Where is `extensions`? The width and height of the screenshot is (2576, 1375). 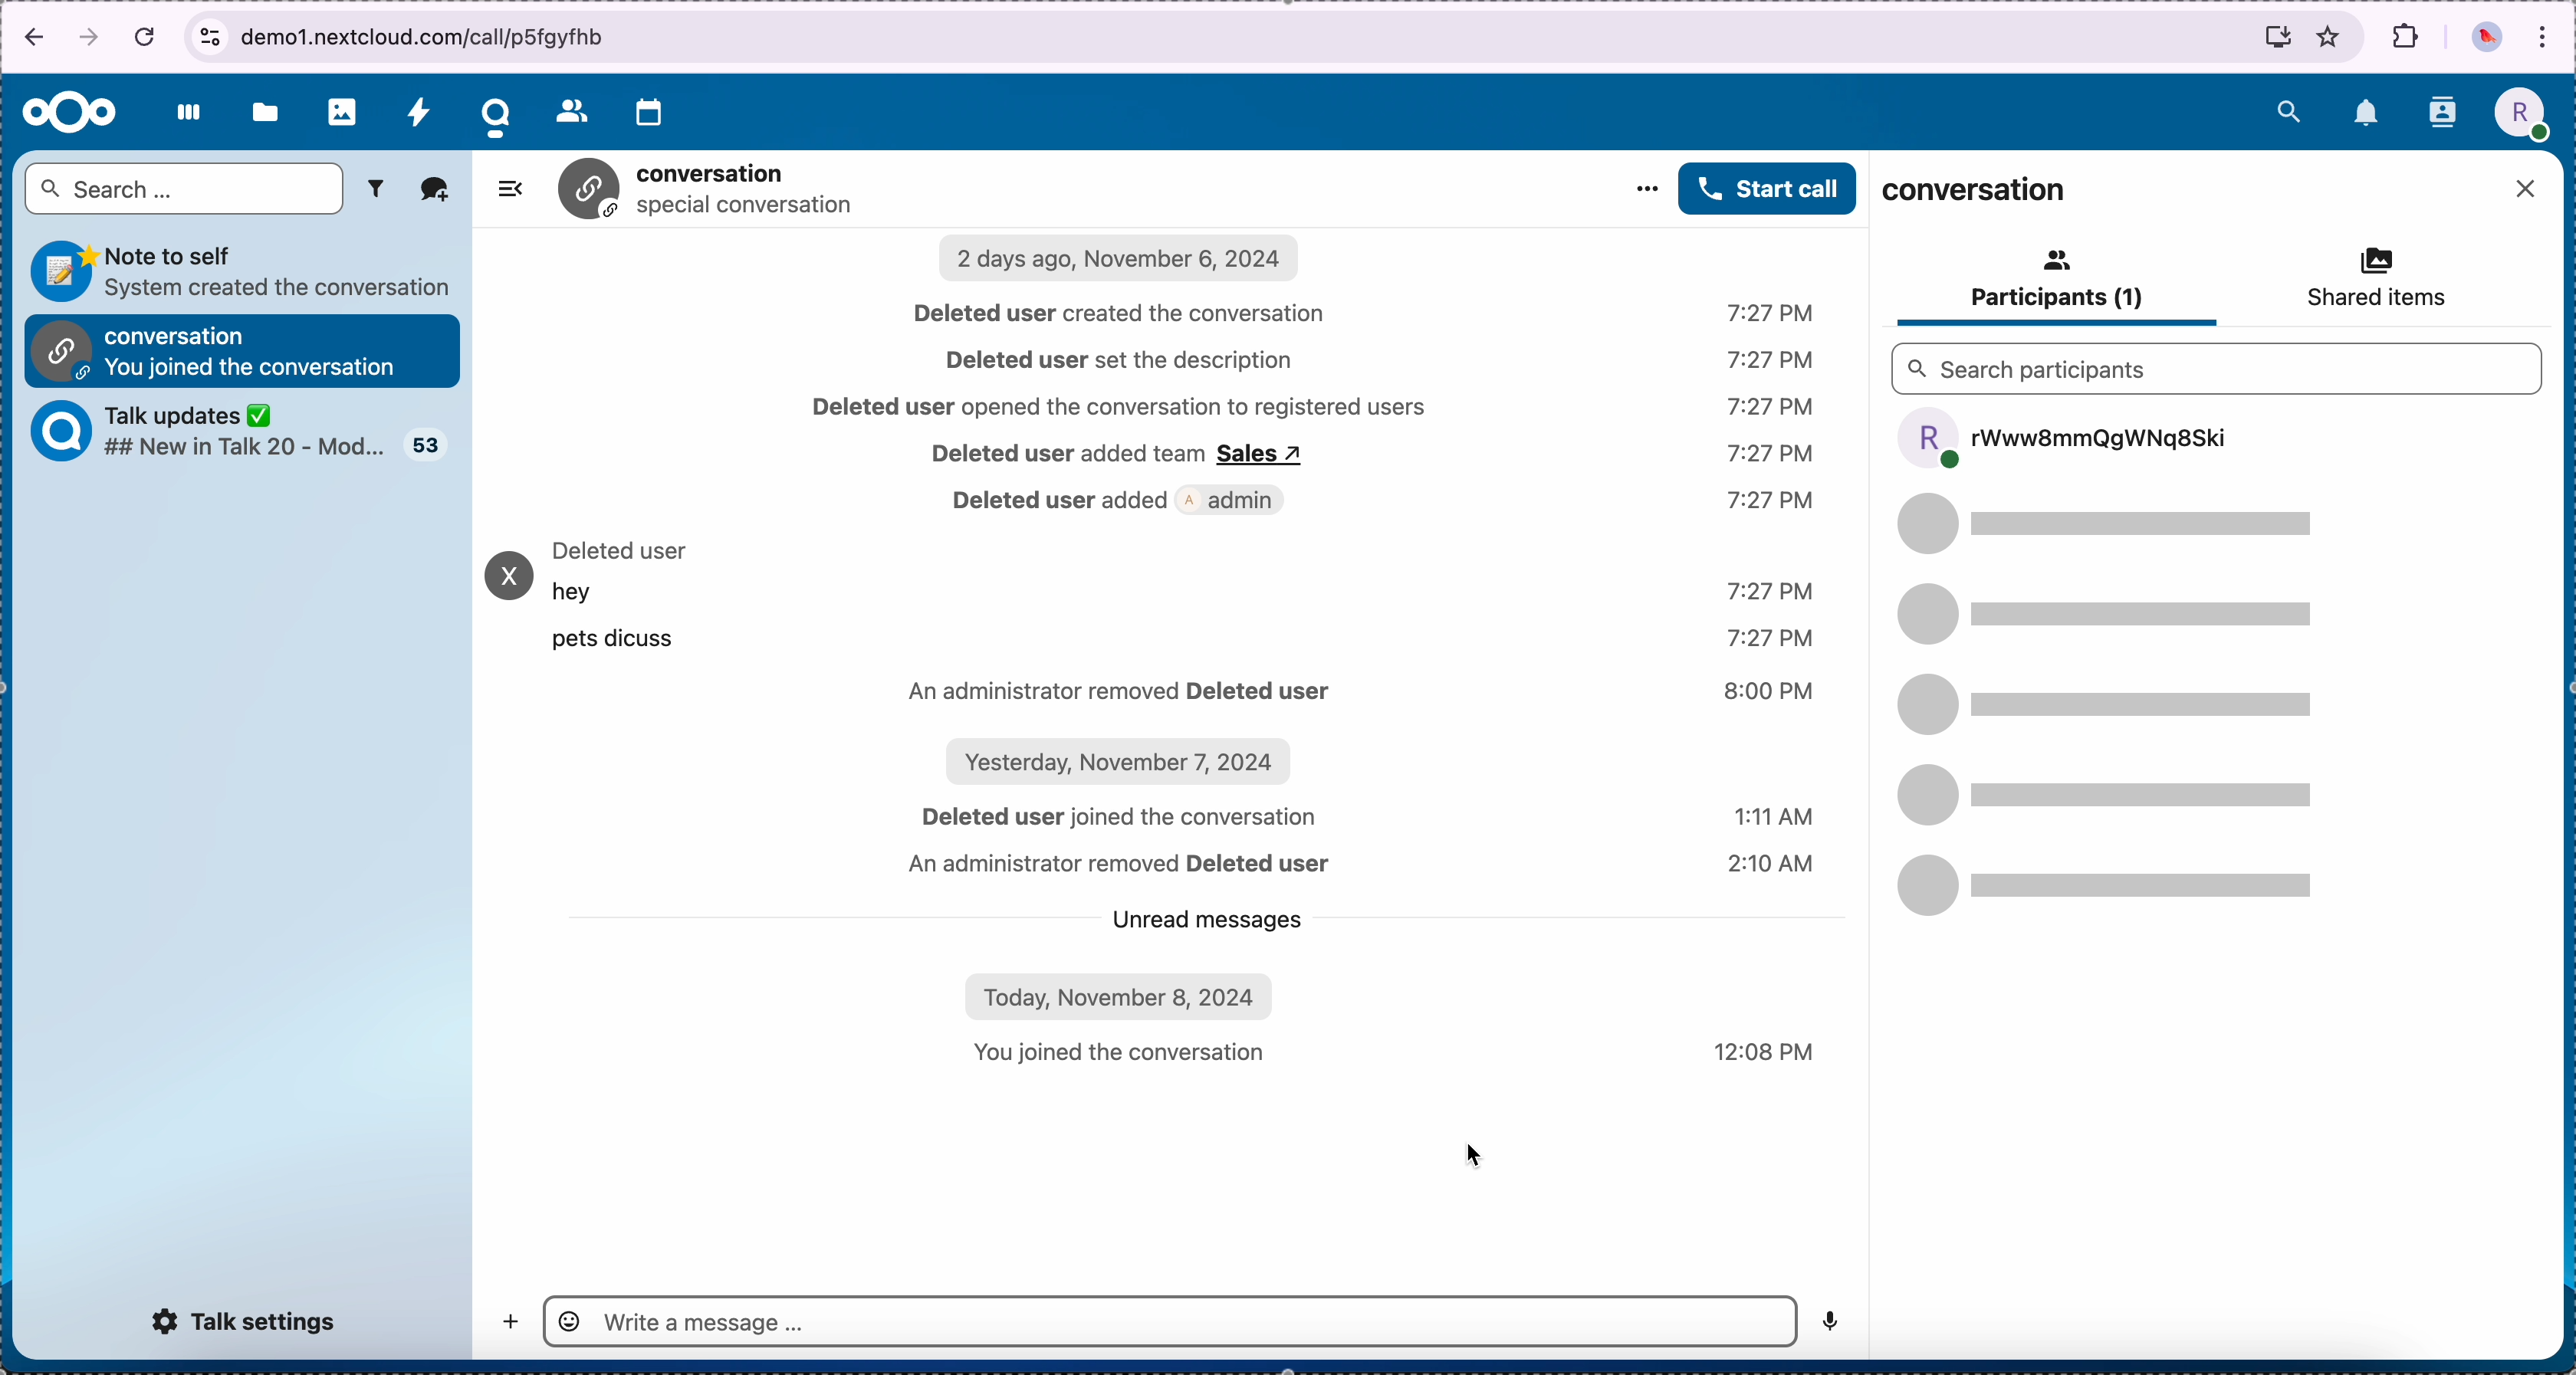
extensions is located at coordinates (2405, 30).